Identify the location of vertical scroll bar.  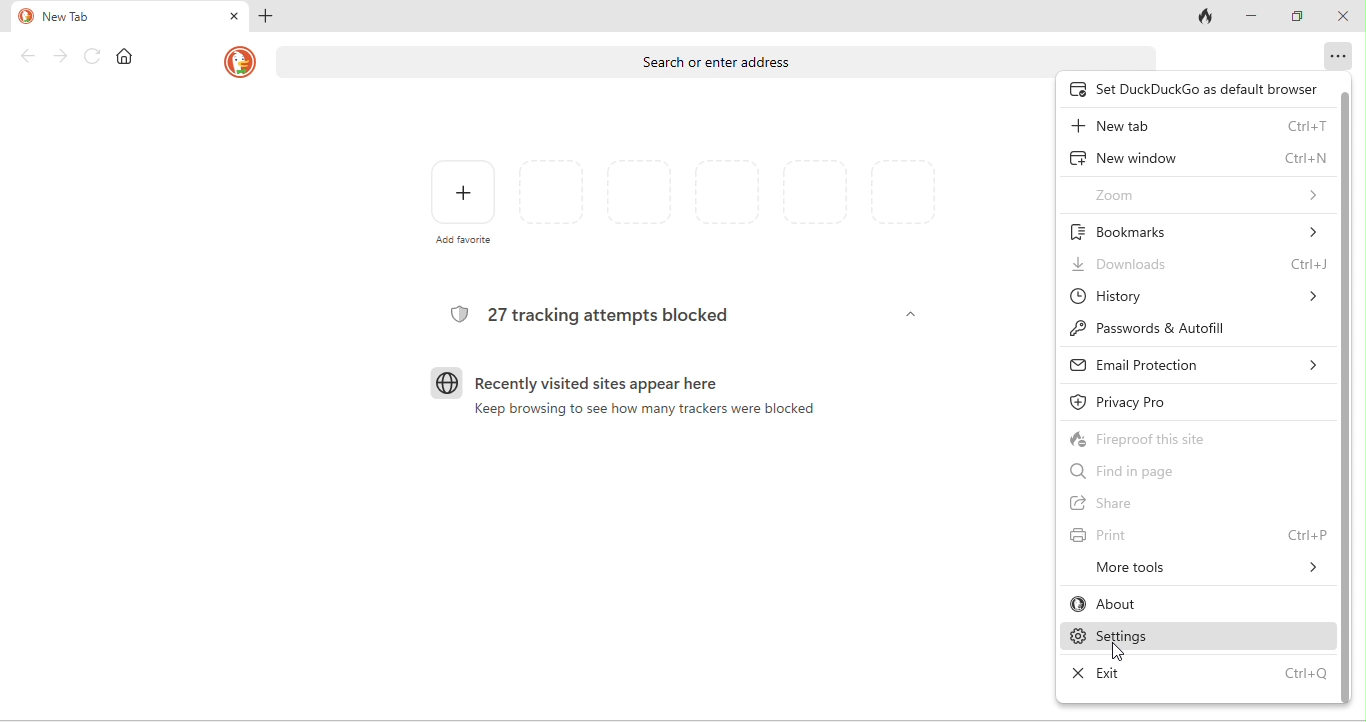
(1347, 399).